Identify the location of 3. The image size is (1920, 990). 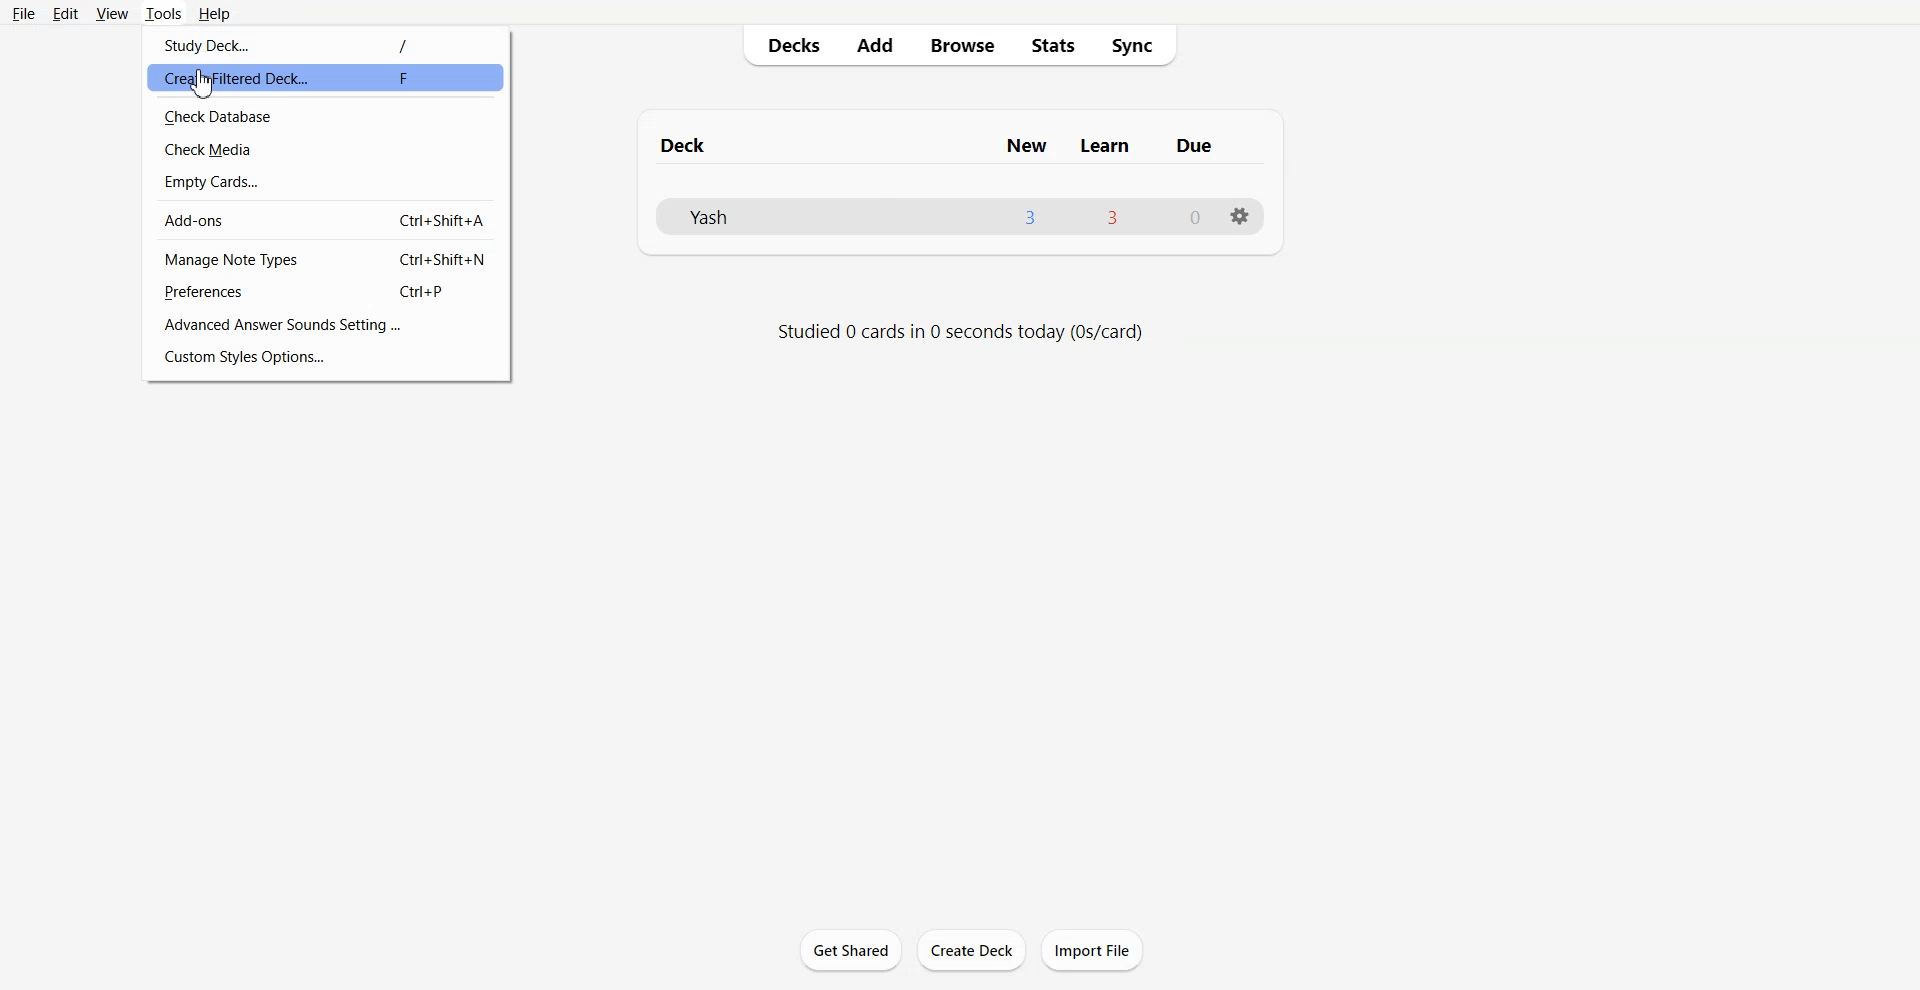
(1030, 216).